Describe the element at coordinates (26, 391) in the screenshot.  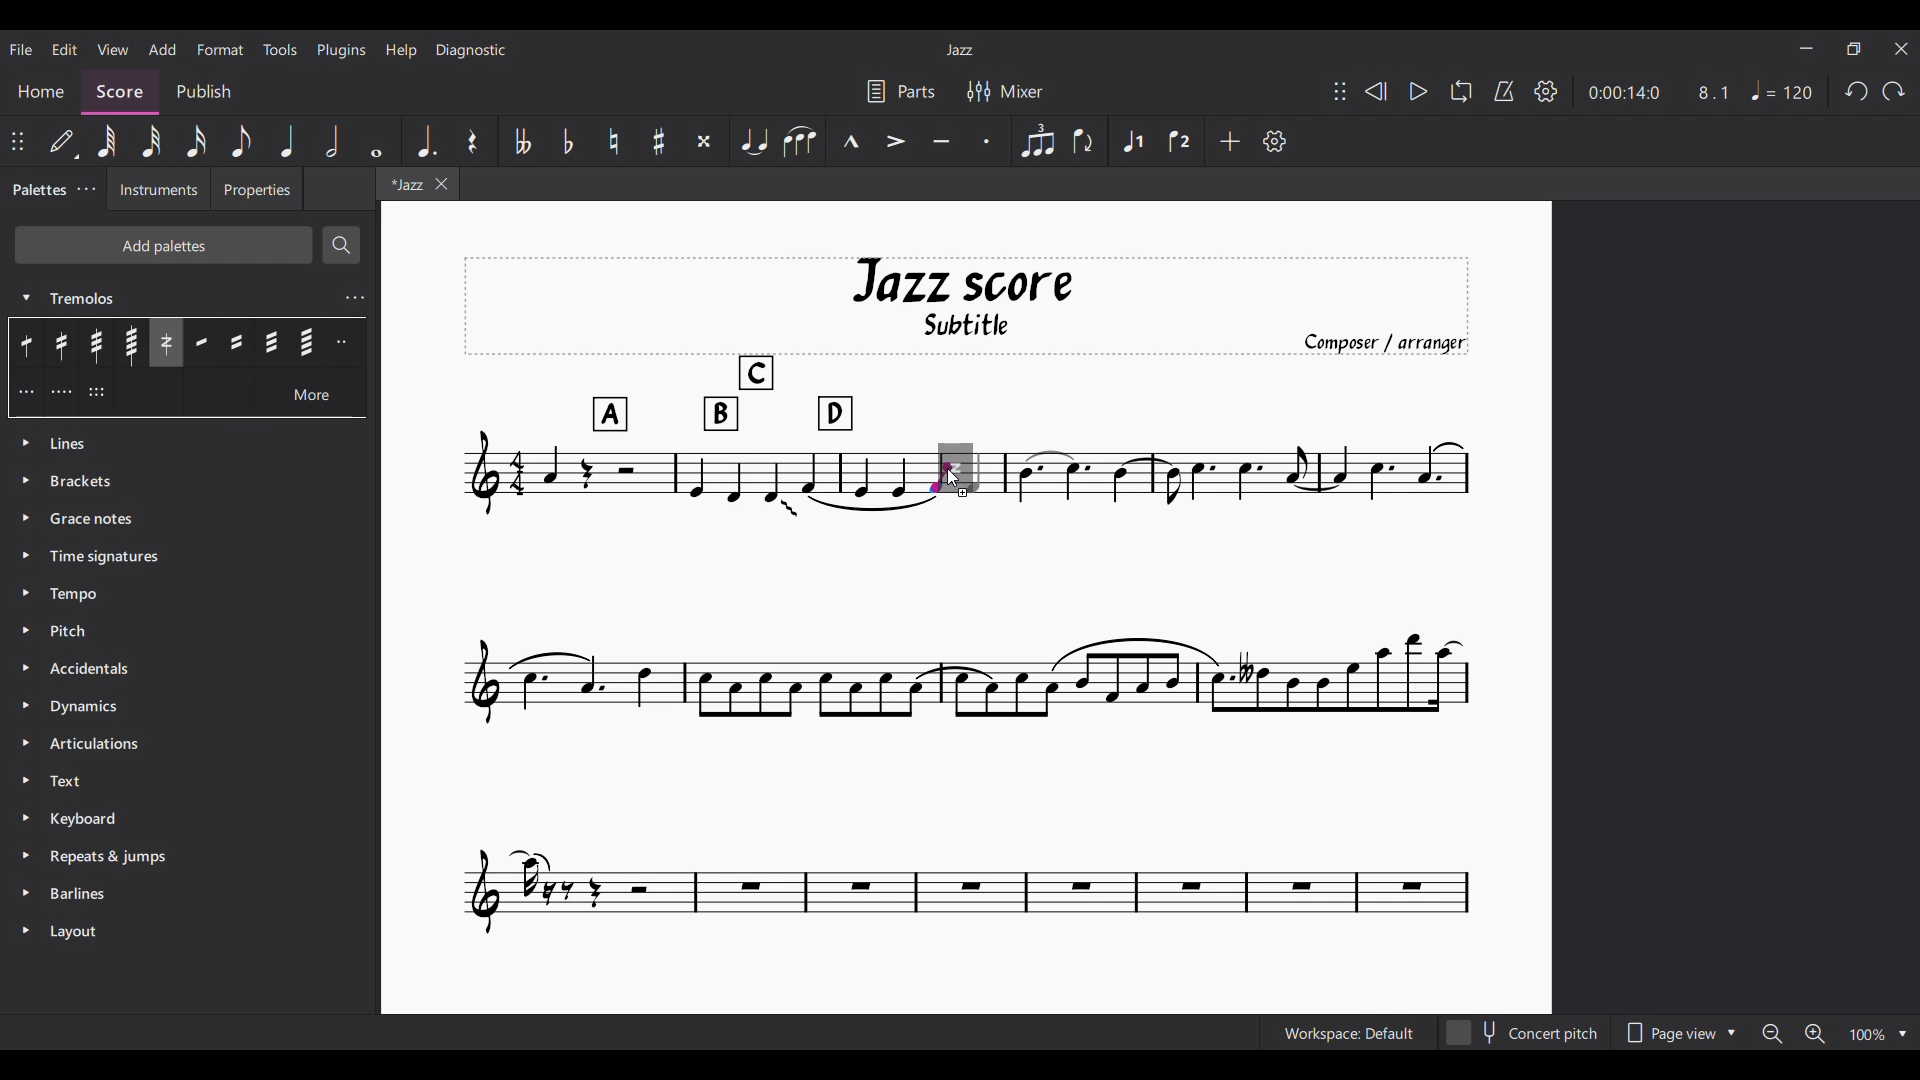
I see `Divide measured Tremolo by 3` at that location.